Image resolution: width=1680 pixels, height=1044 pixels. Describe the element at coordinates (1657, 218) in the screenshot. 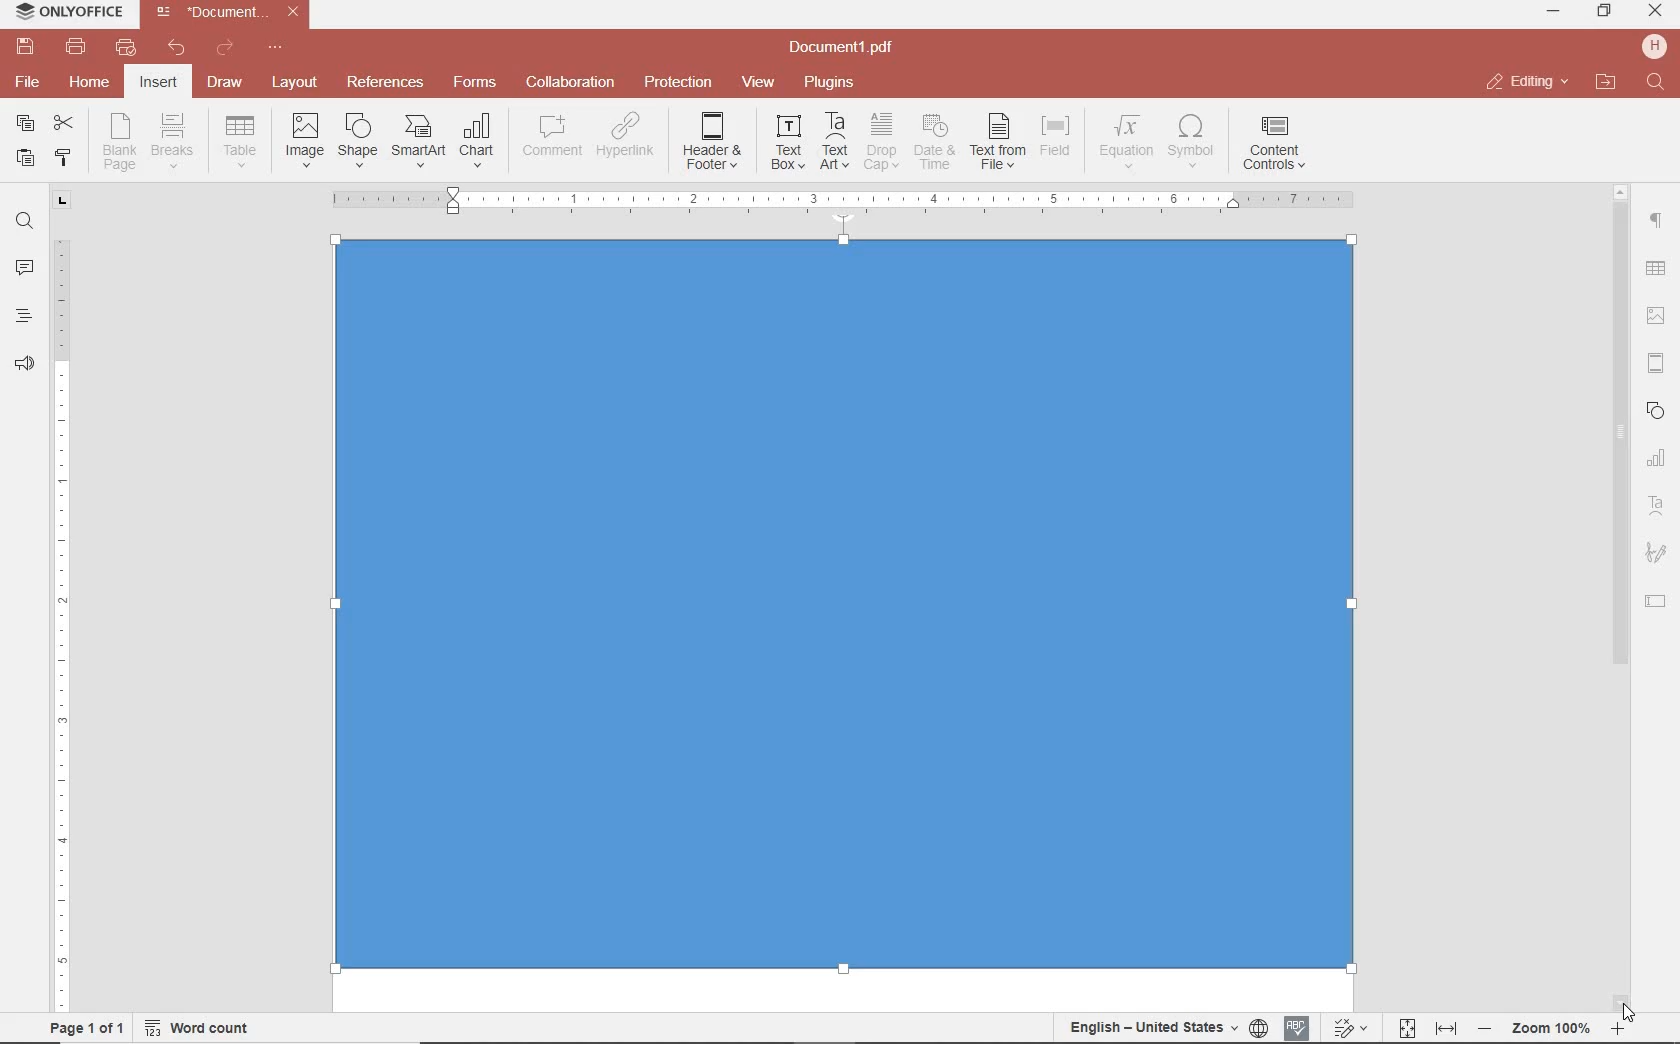

I see `paragraph setting` at that location.